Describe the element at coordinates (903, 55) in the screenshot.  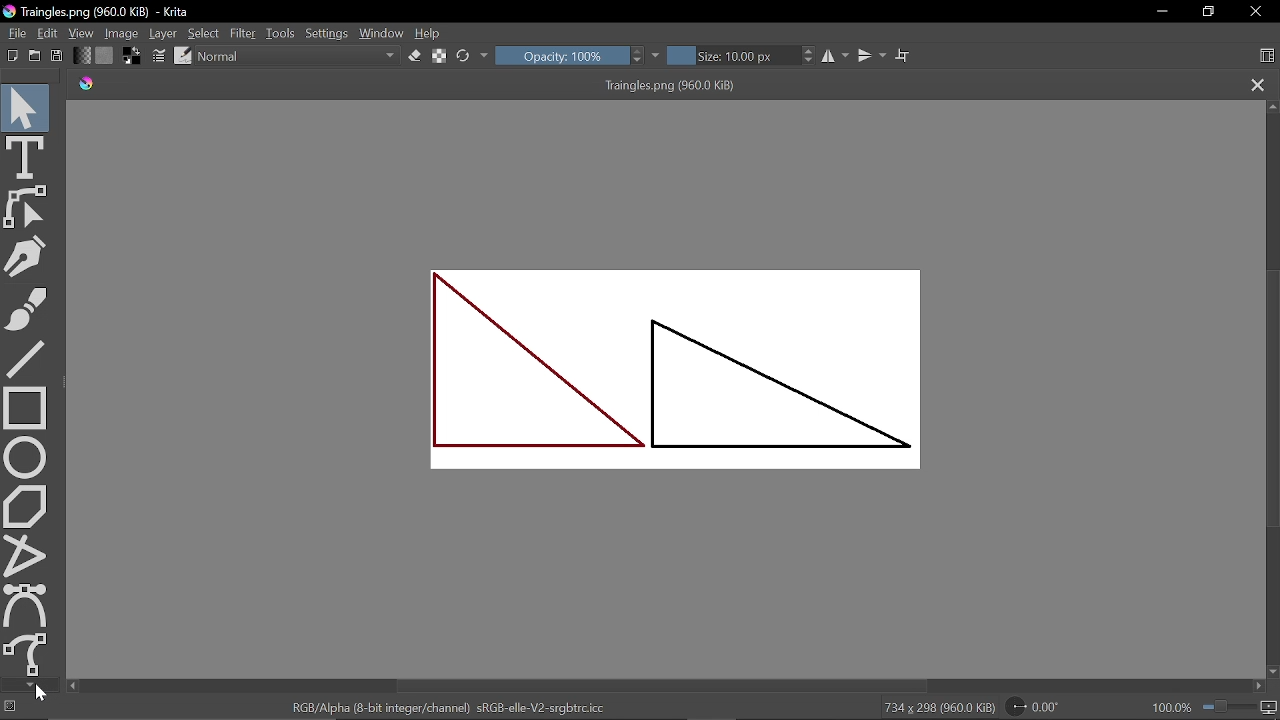
I see `Wrap text tool` at that location.